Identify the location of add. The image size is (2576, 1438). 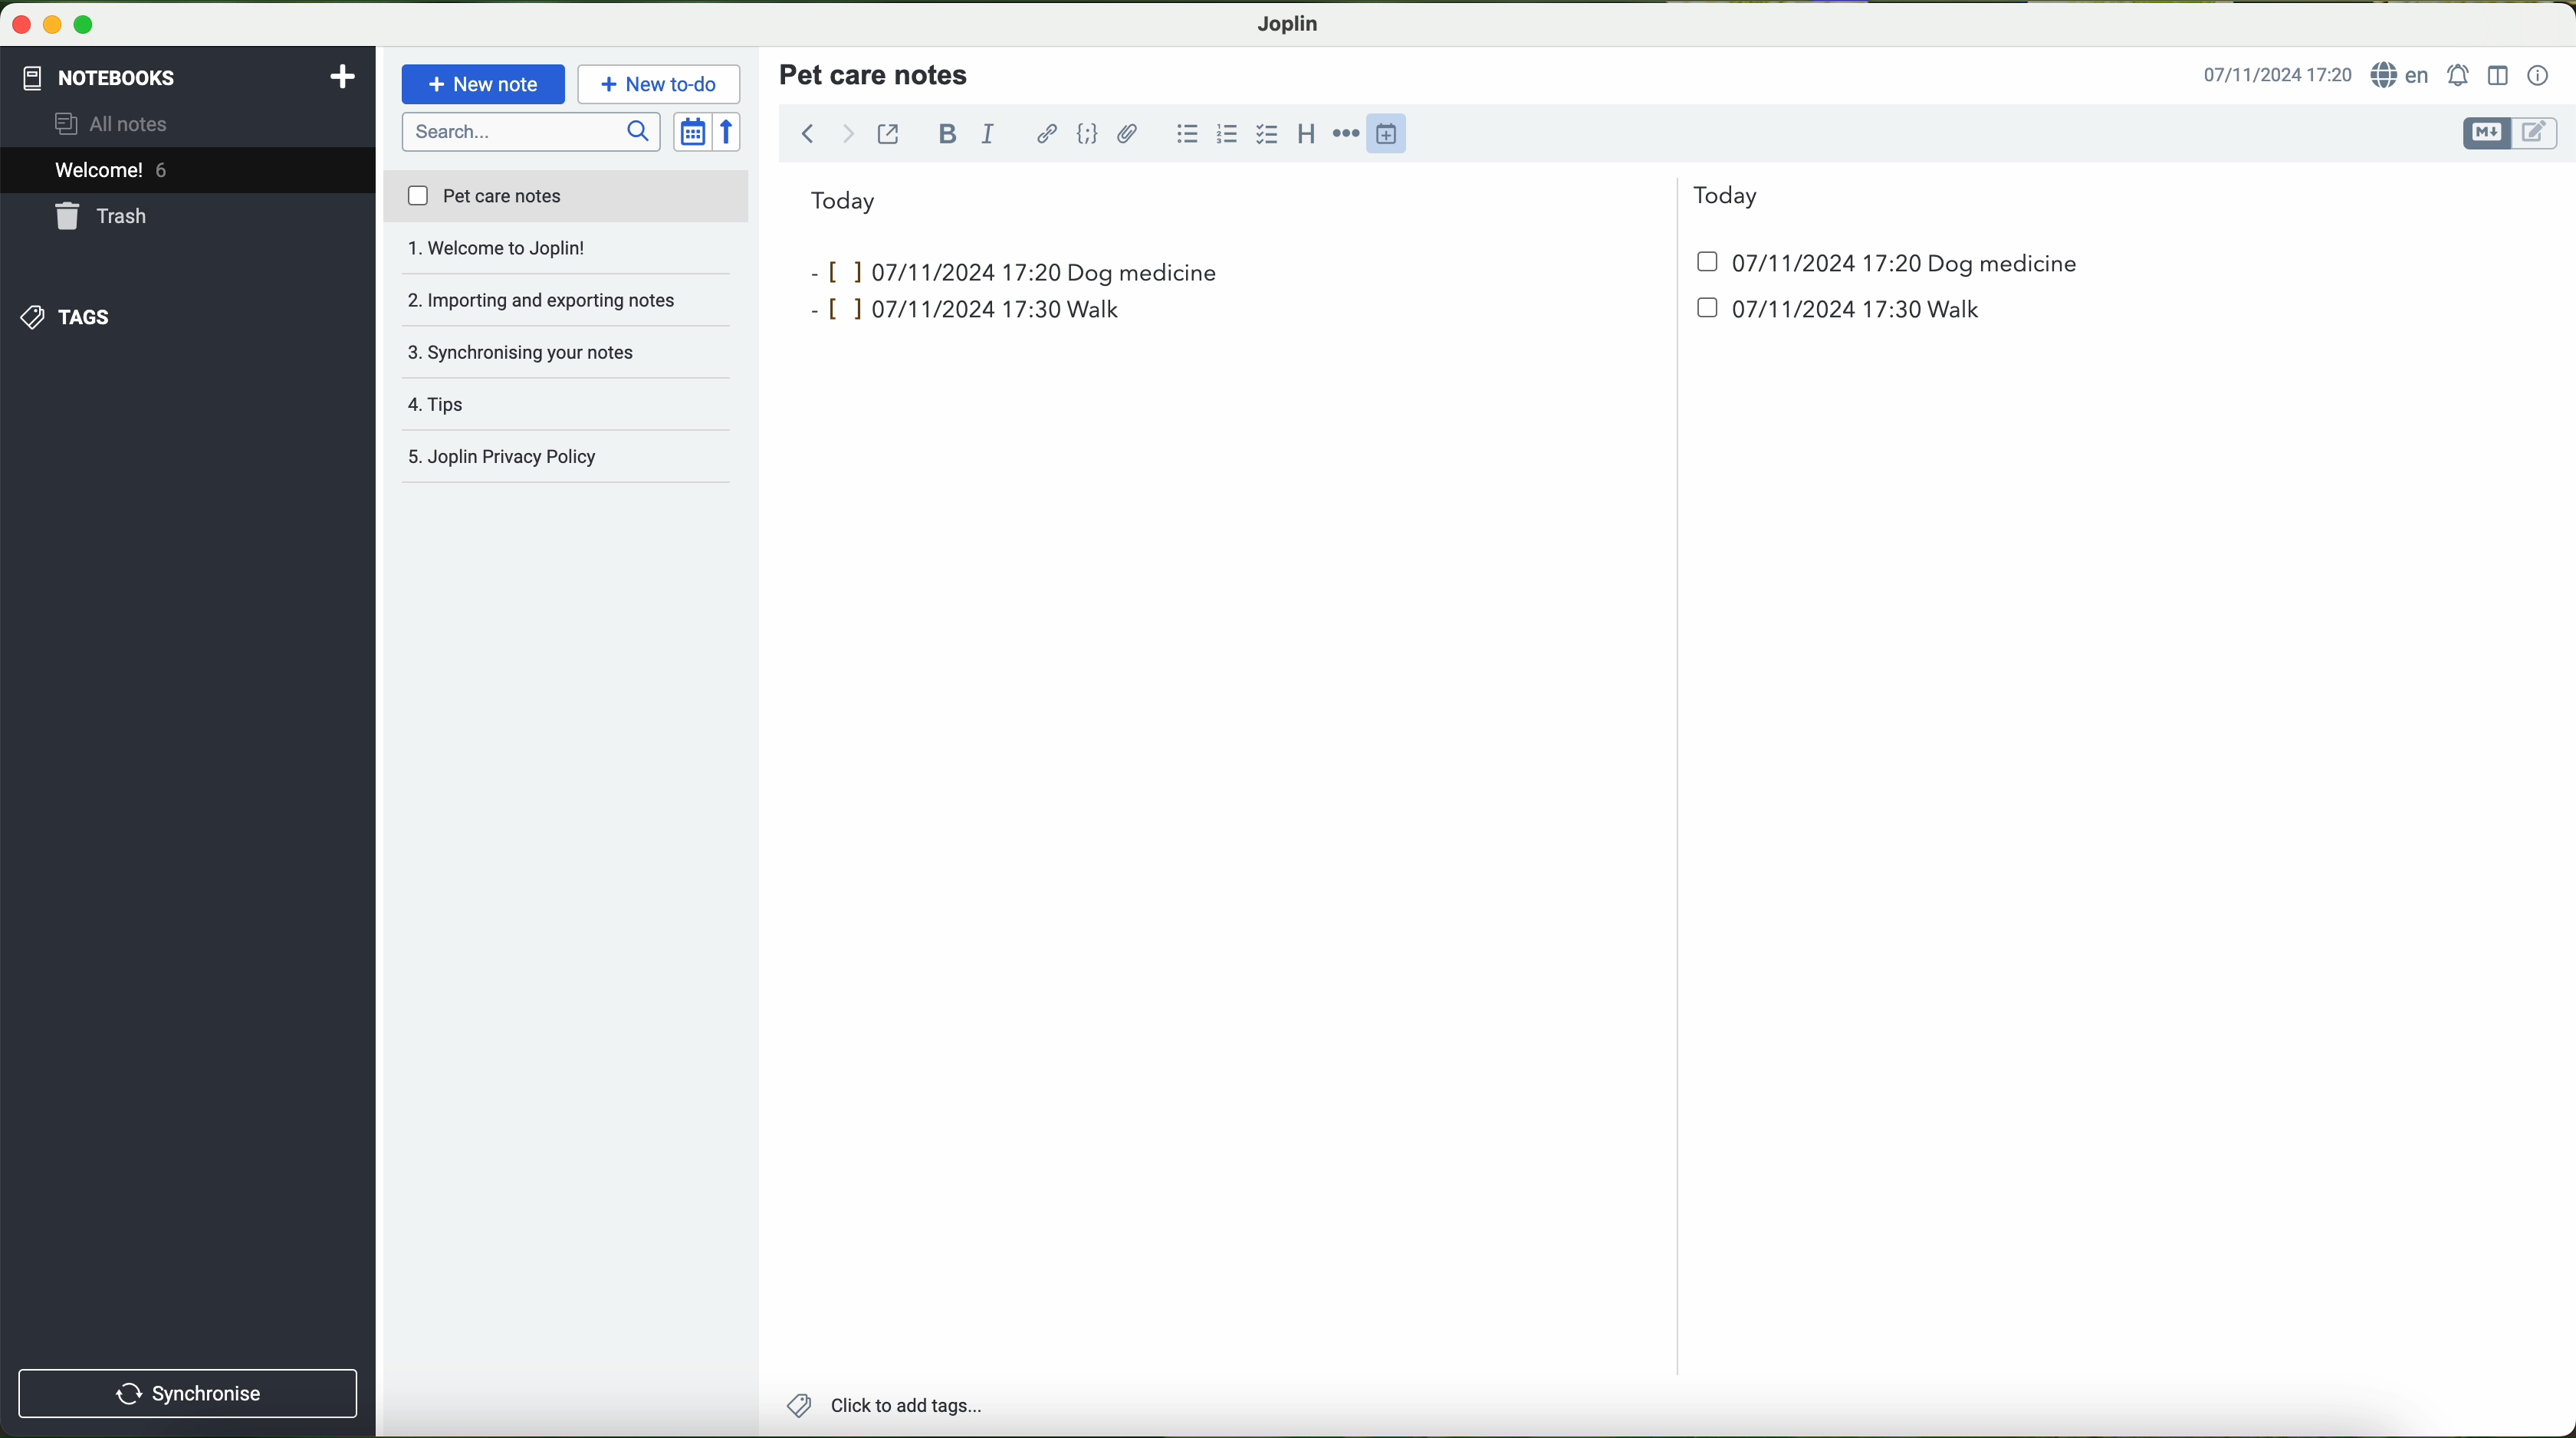
(343, 74).